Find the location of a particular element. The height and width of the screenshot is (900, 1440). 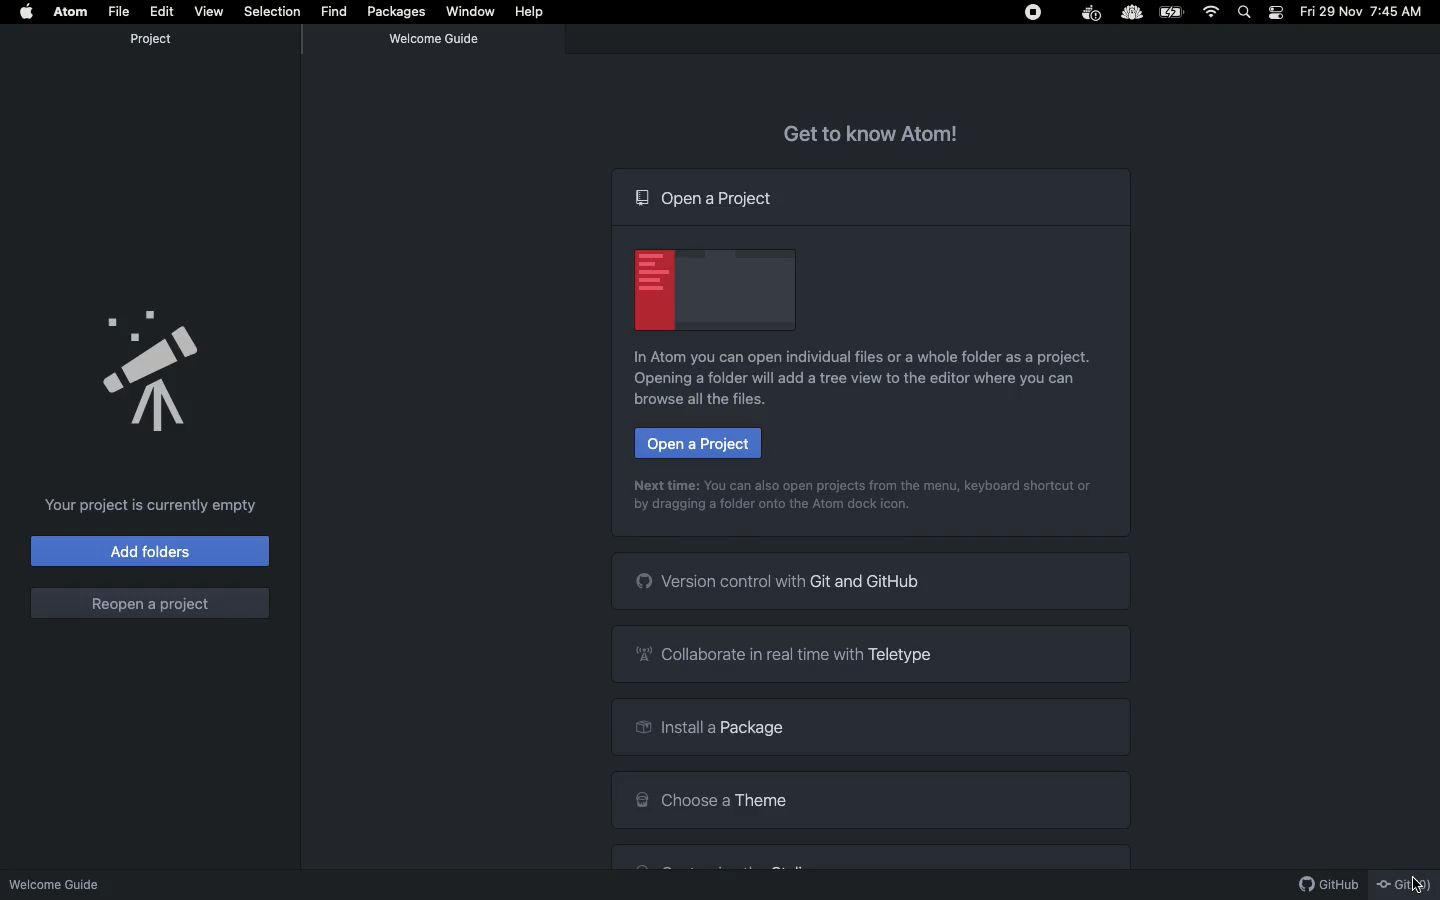

Welcome guide is located at coordinates (59, 878).